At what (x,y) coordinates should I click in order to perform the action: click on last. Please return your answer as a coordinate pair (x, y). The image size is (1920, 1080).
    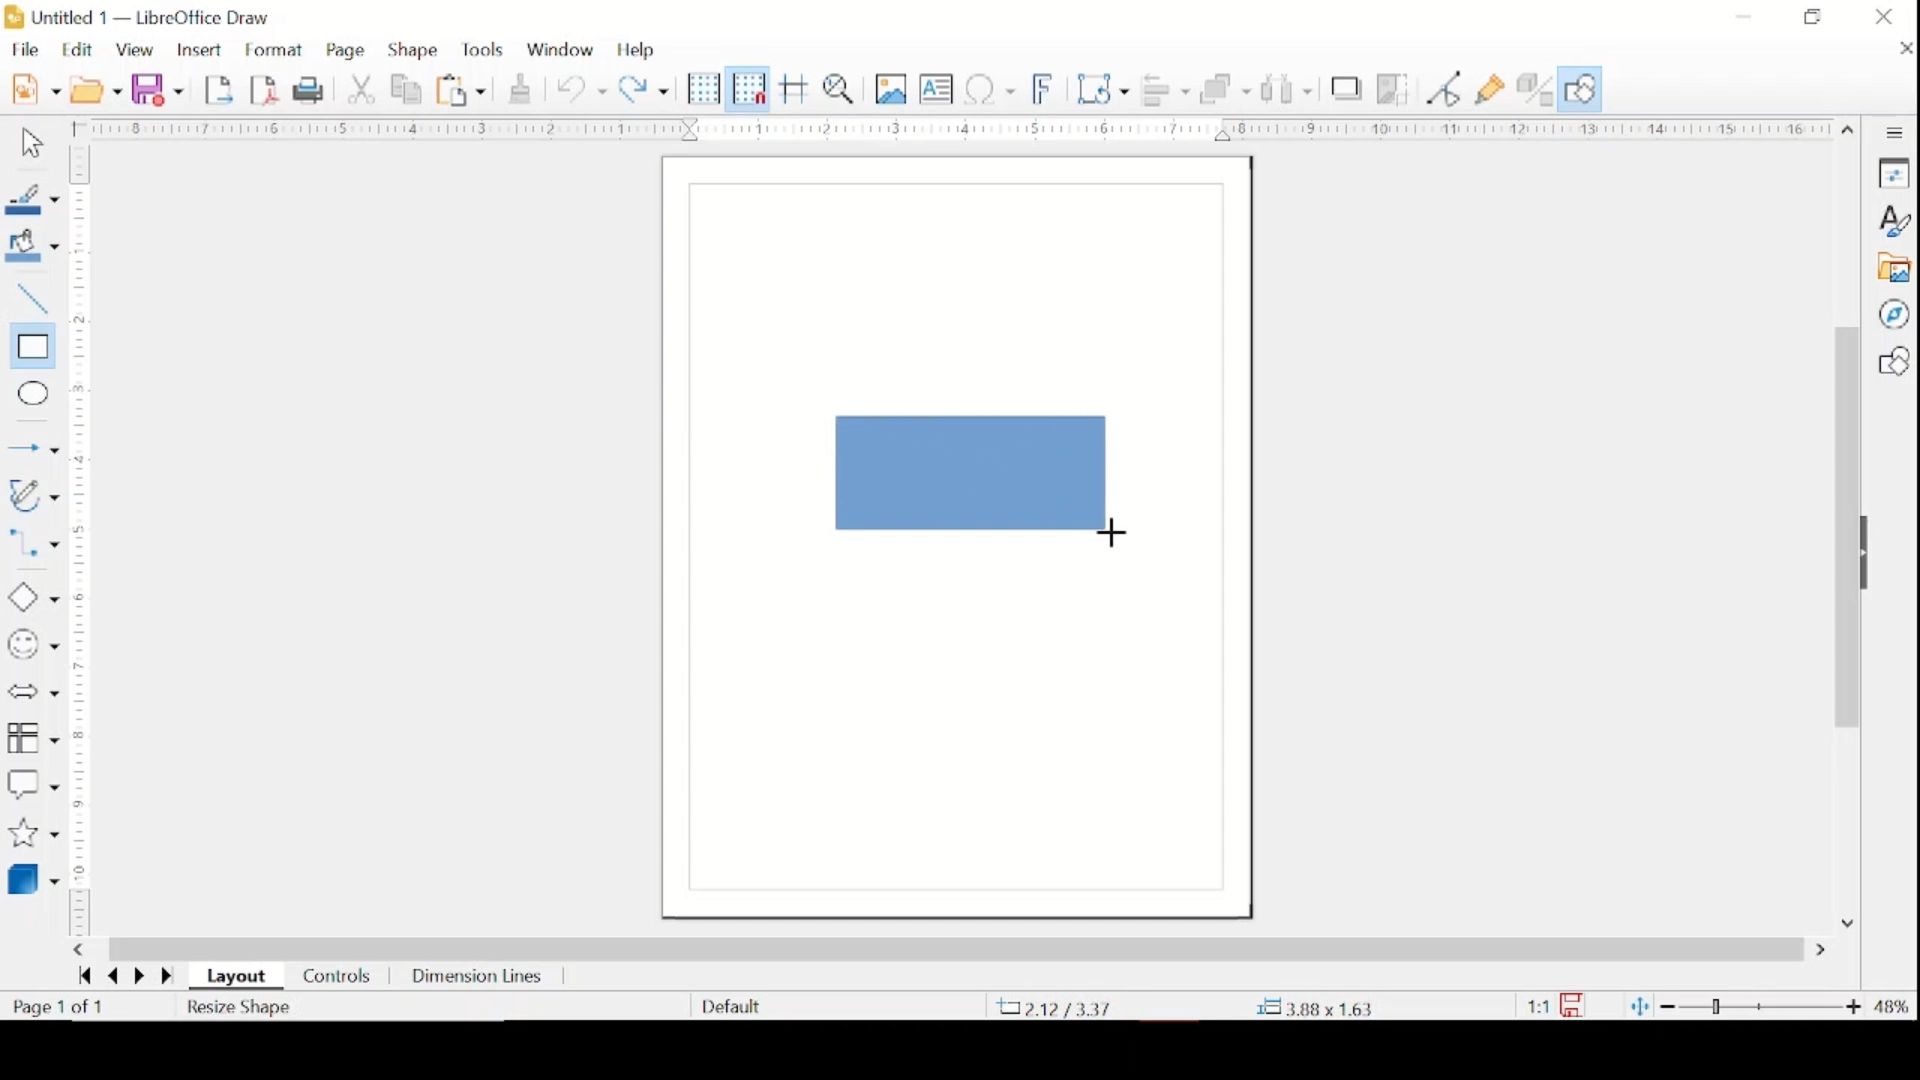
    Looking at the image, I should click on (84, 975).